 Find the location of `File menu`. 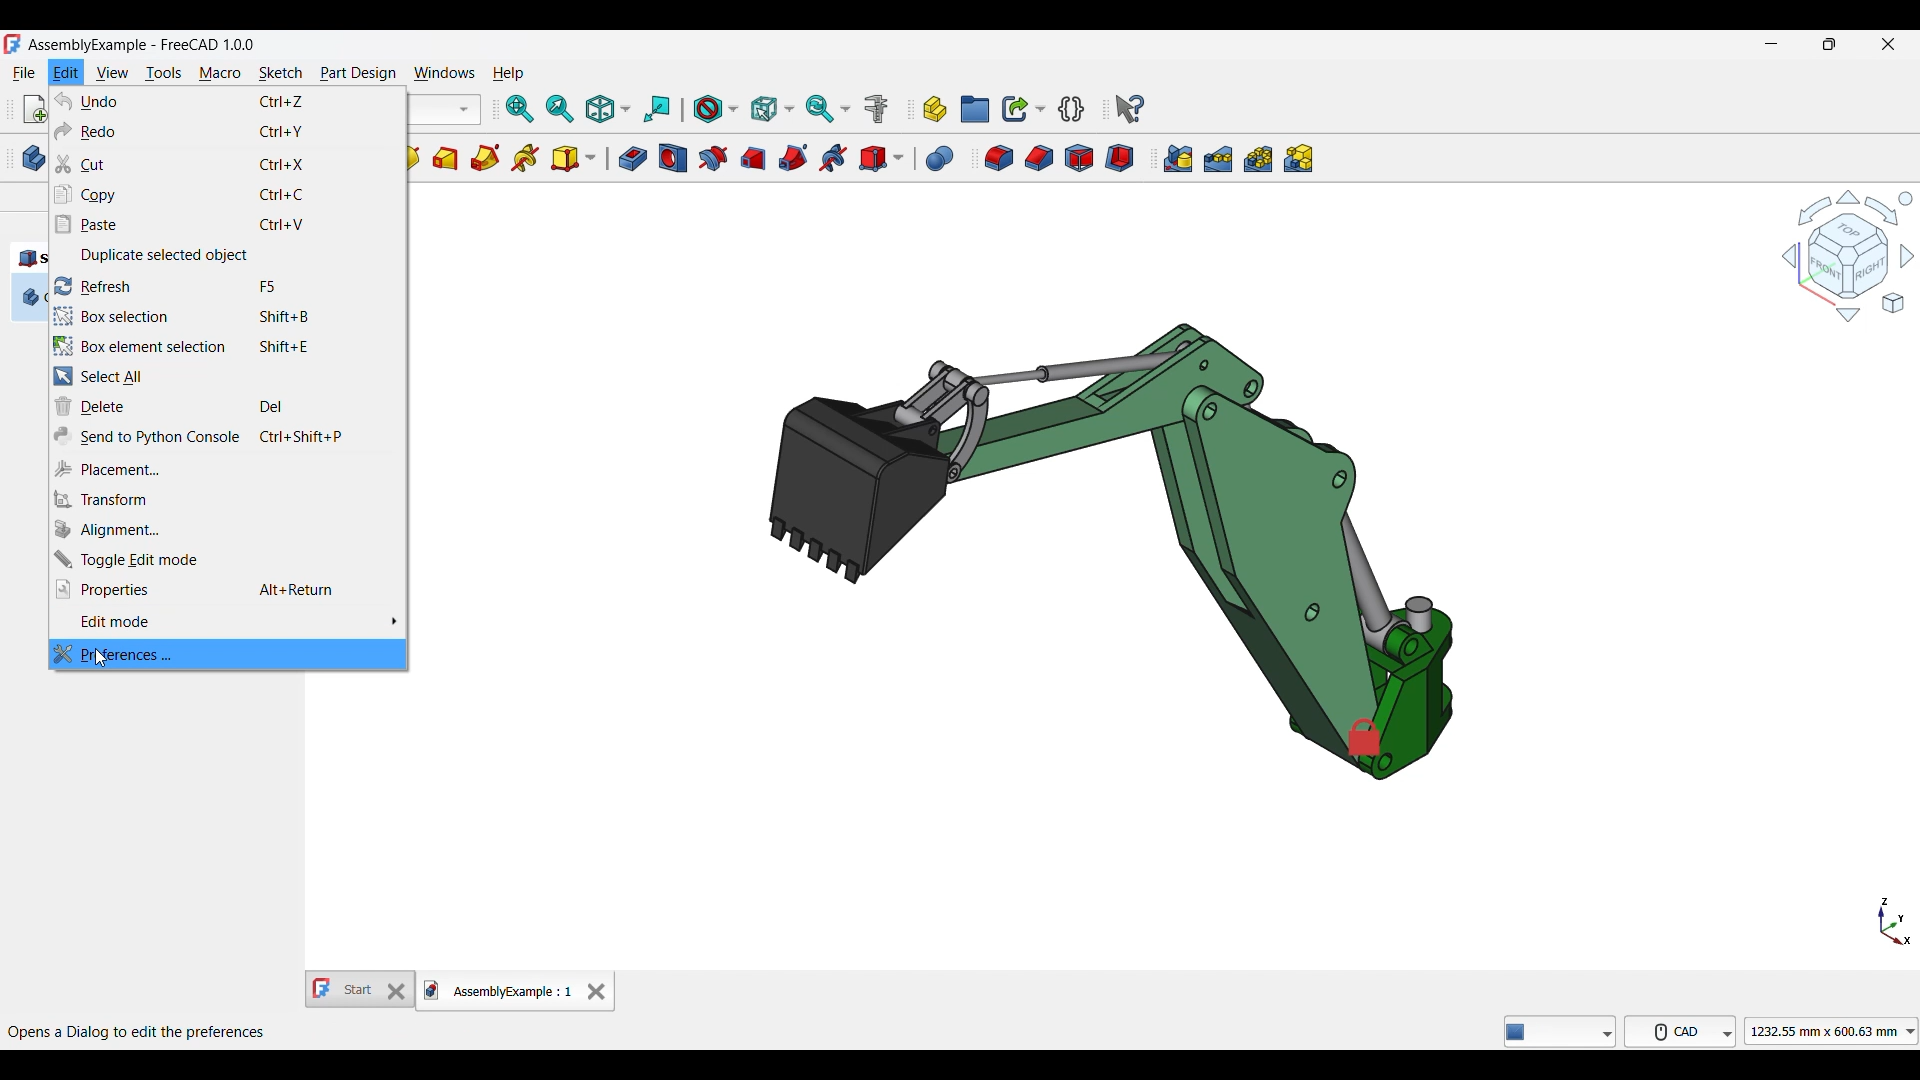

File menu is located at coordinates (24, 74).